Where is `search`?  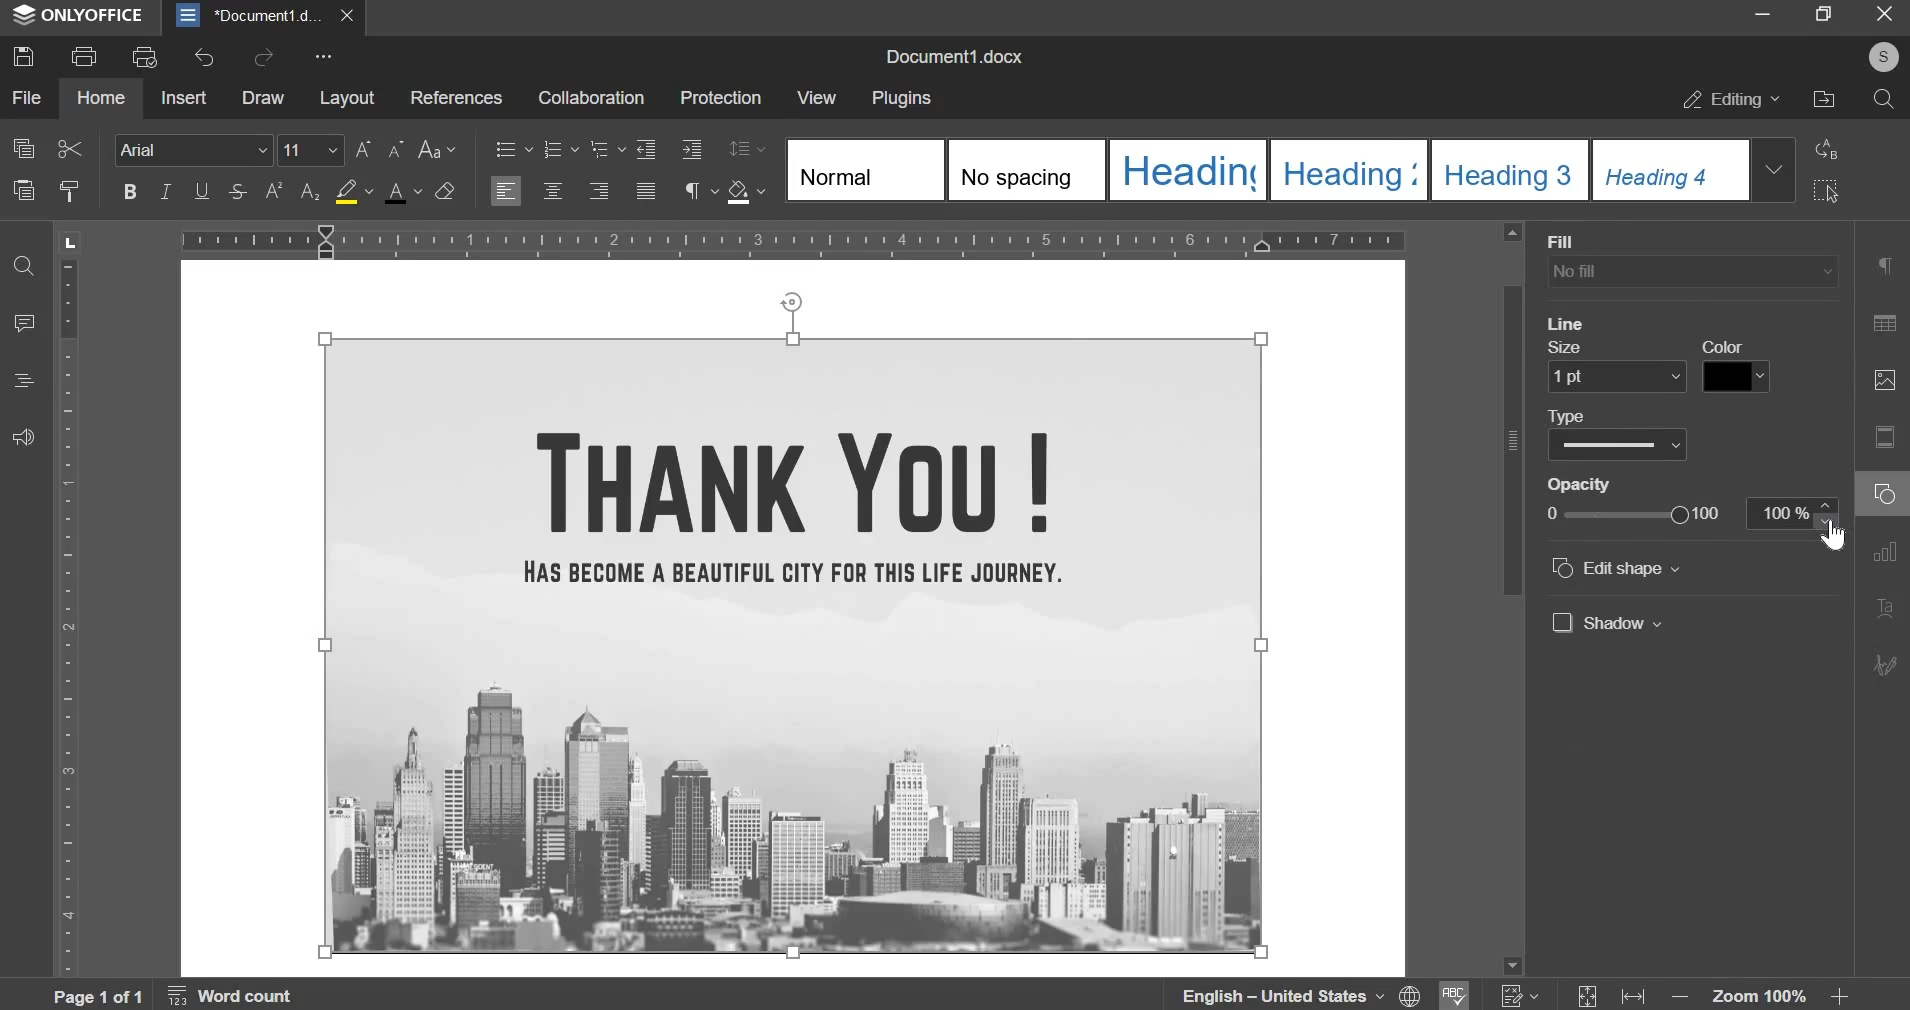
search is located at coordinates (1884, 98).